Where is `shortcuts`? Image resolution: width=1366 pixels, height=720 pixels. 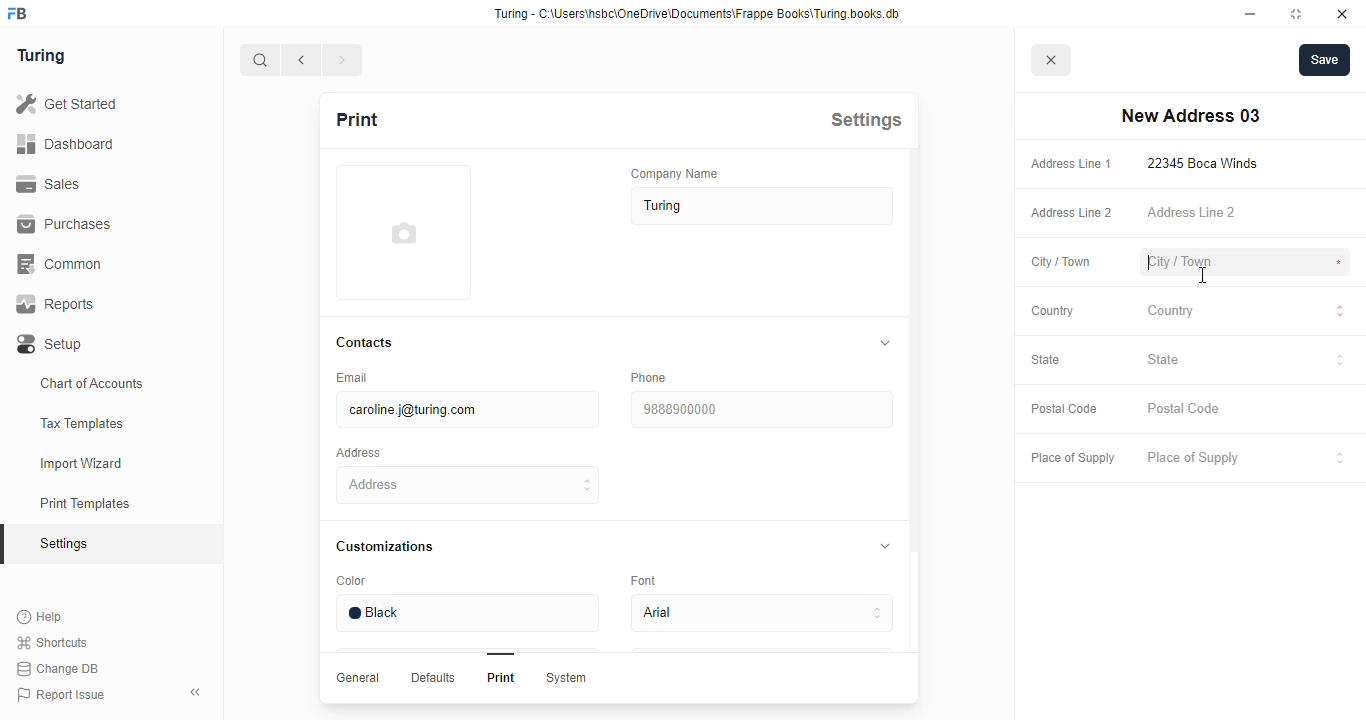 shortcuts is located at coordinates (52, 643).